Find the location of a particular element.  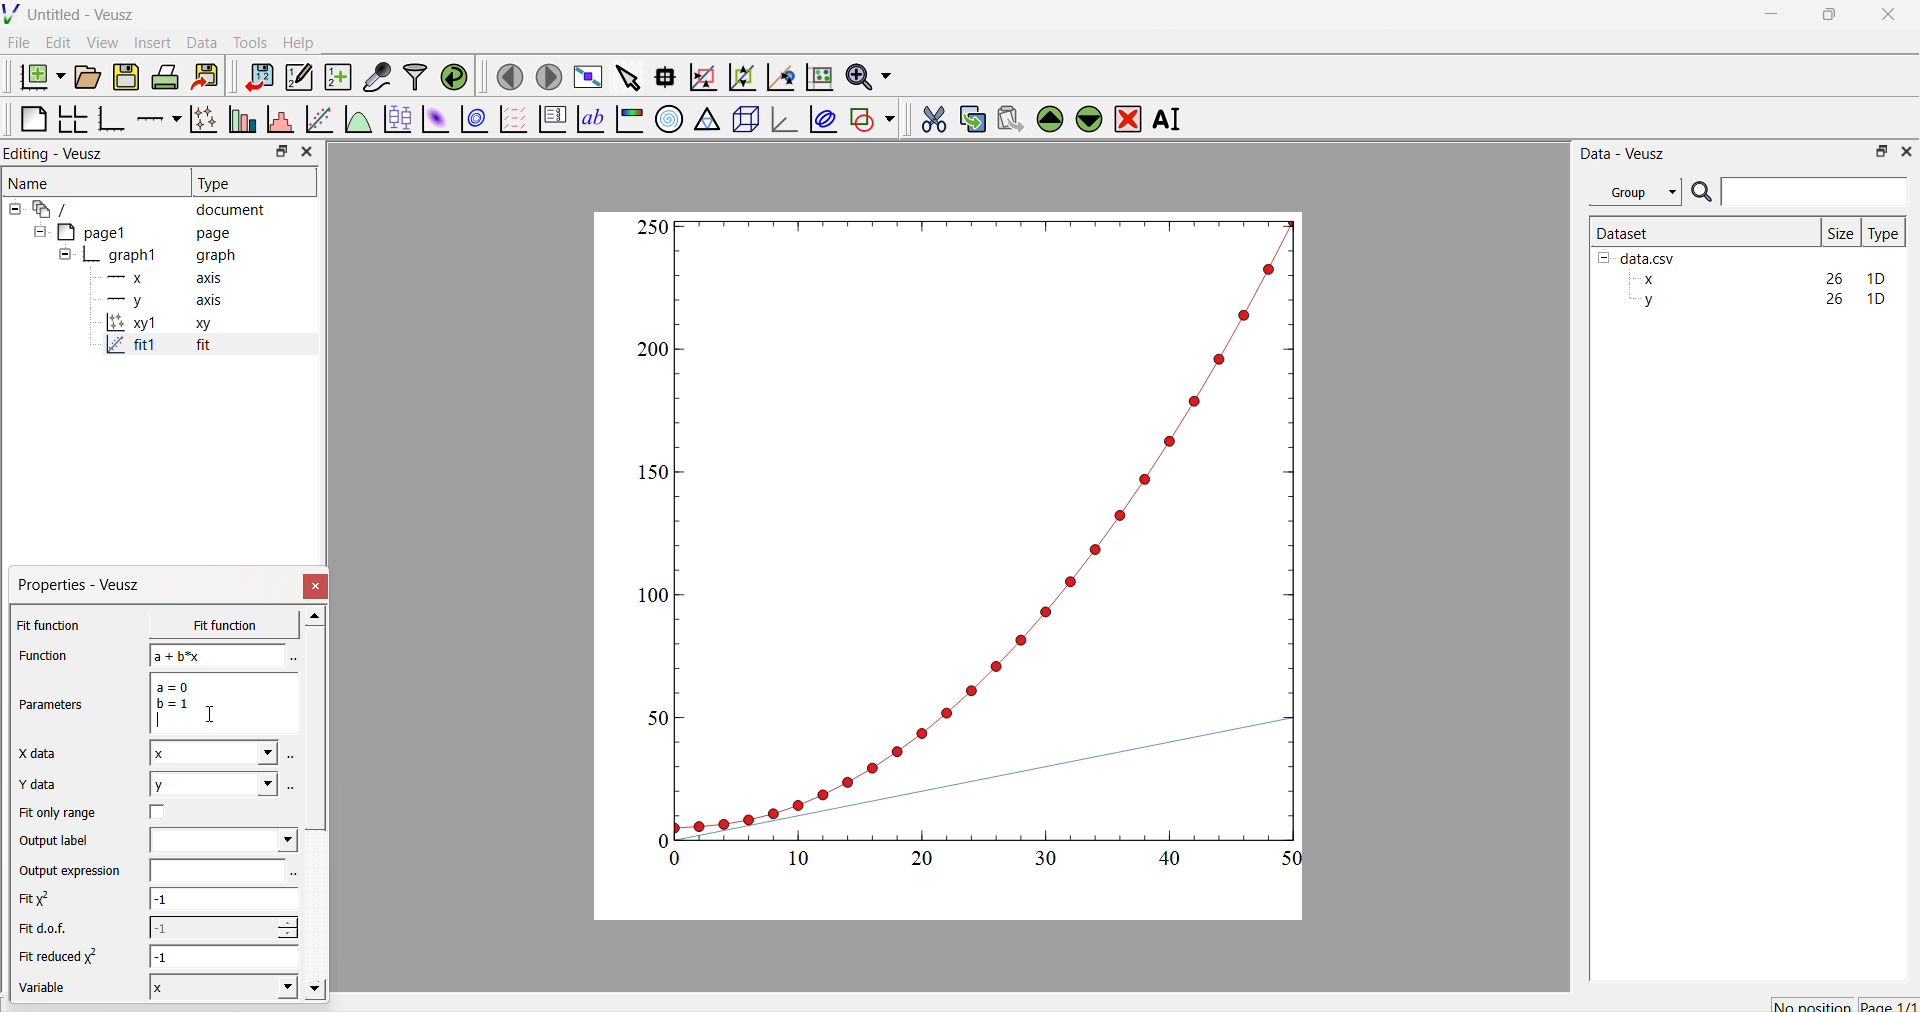

Select using dataset browser is located at coordinates (295, 875).